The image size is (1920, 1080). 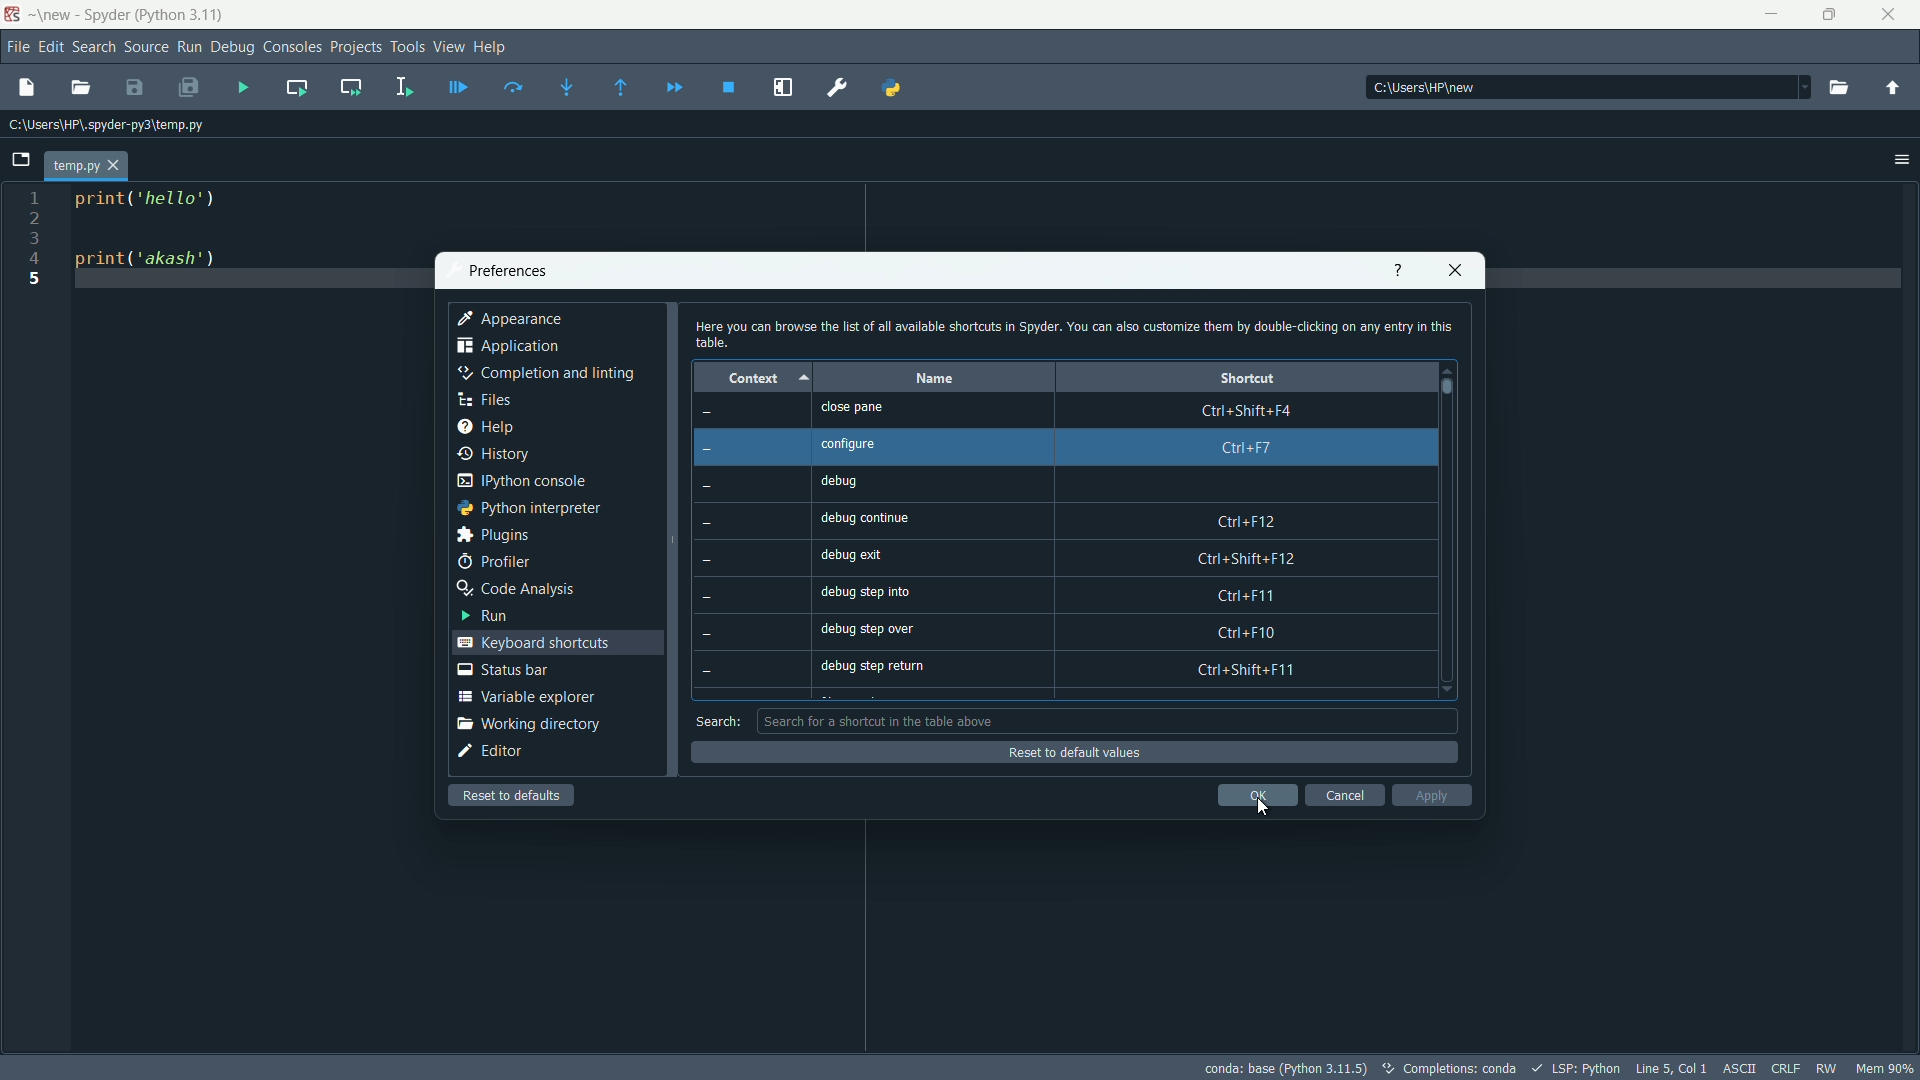 What do you see at coordinates (841, 88) in the screenshot?
I see `preferences` at bounding box center [841, 88].